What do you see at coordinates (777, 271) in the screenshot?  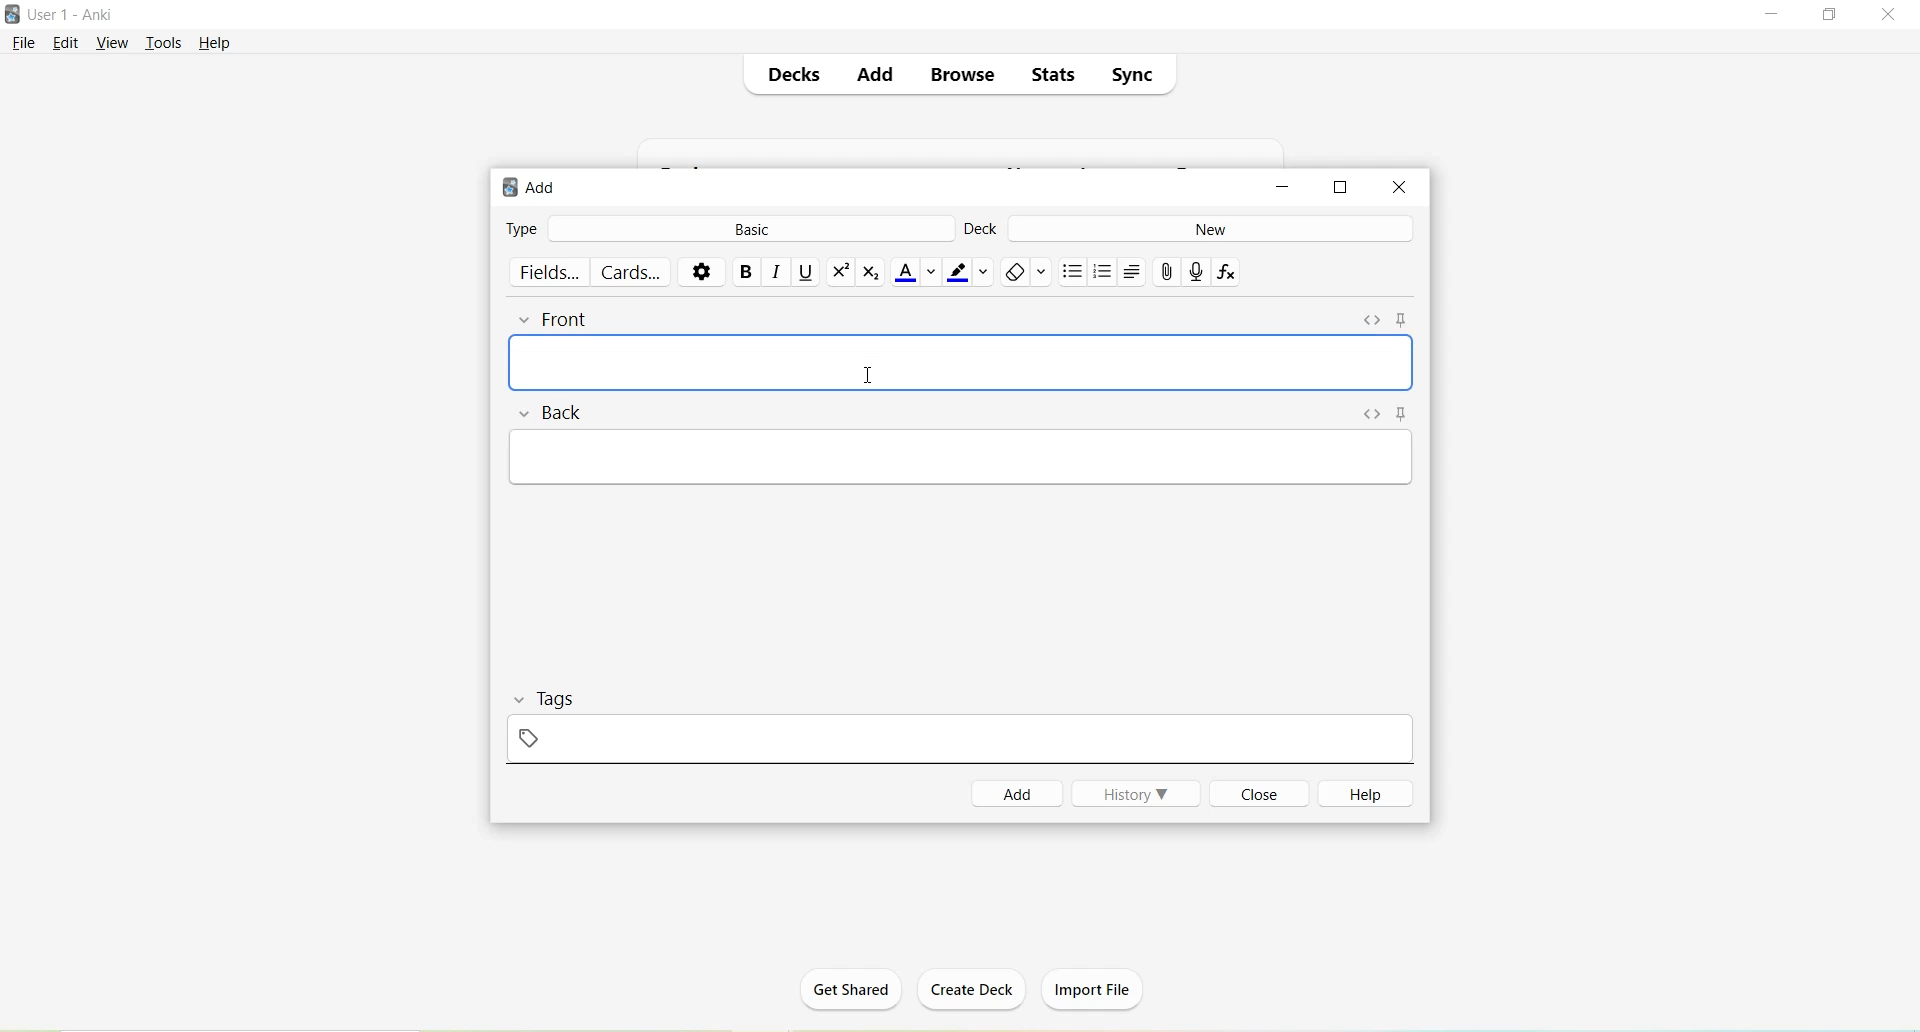 I see `Italic` at bounding box center [777, 271].